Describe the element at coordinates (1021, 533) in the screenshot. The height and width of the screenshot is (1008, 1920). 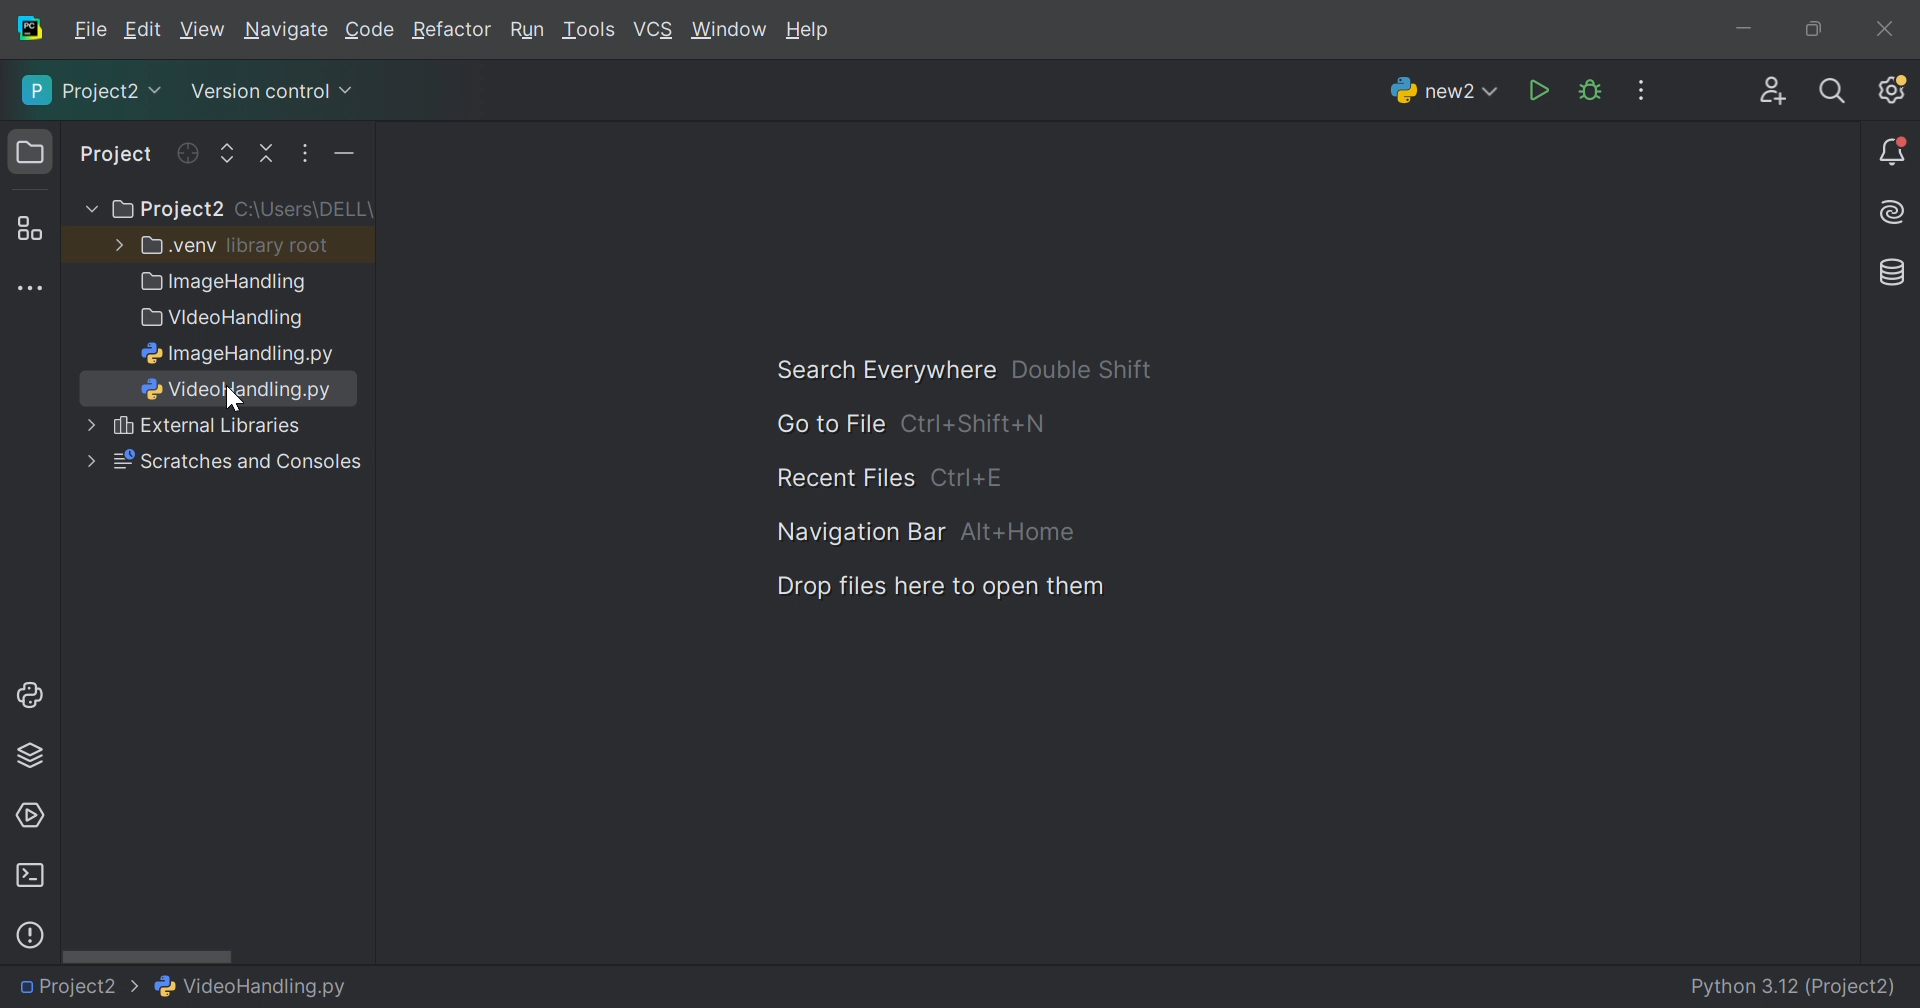
I see `Alt+Home` at that location.